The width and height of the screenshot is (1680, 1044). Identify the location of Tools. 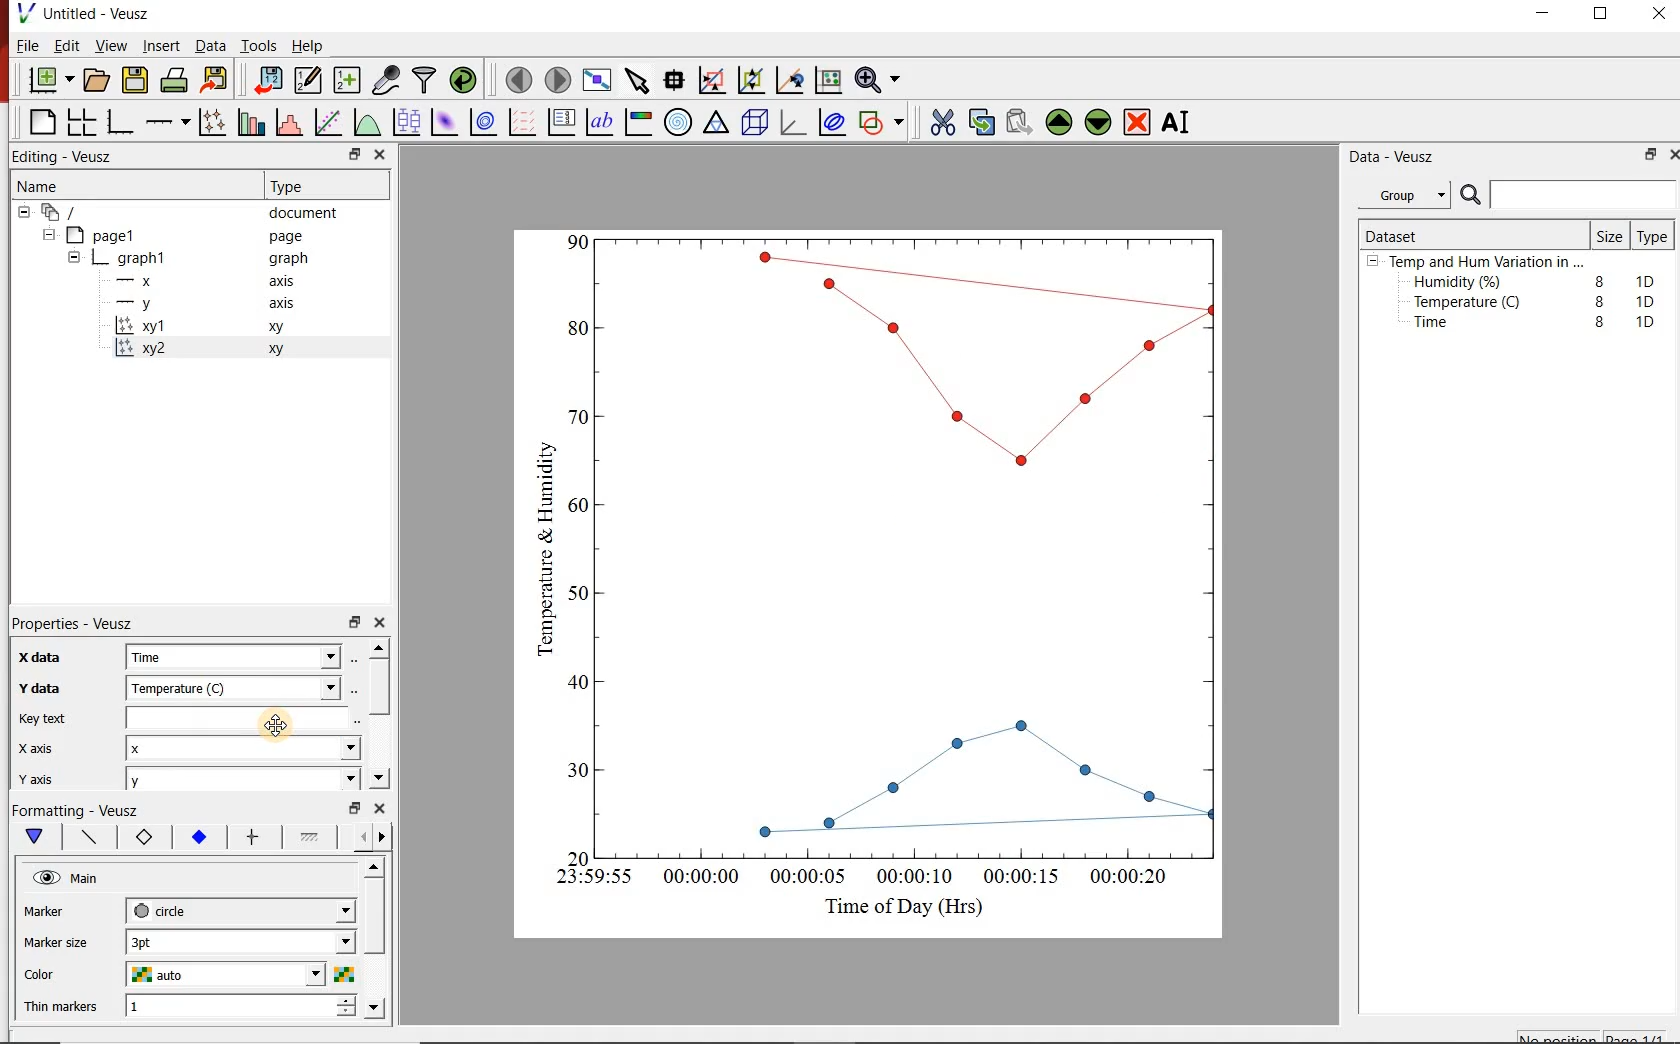
(257, 46).